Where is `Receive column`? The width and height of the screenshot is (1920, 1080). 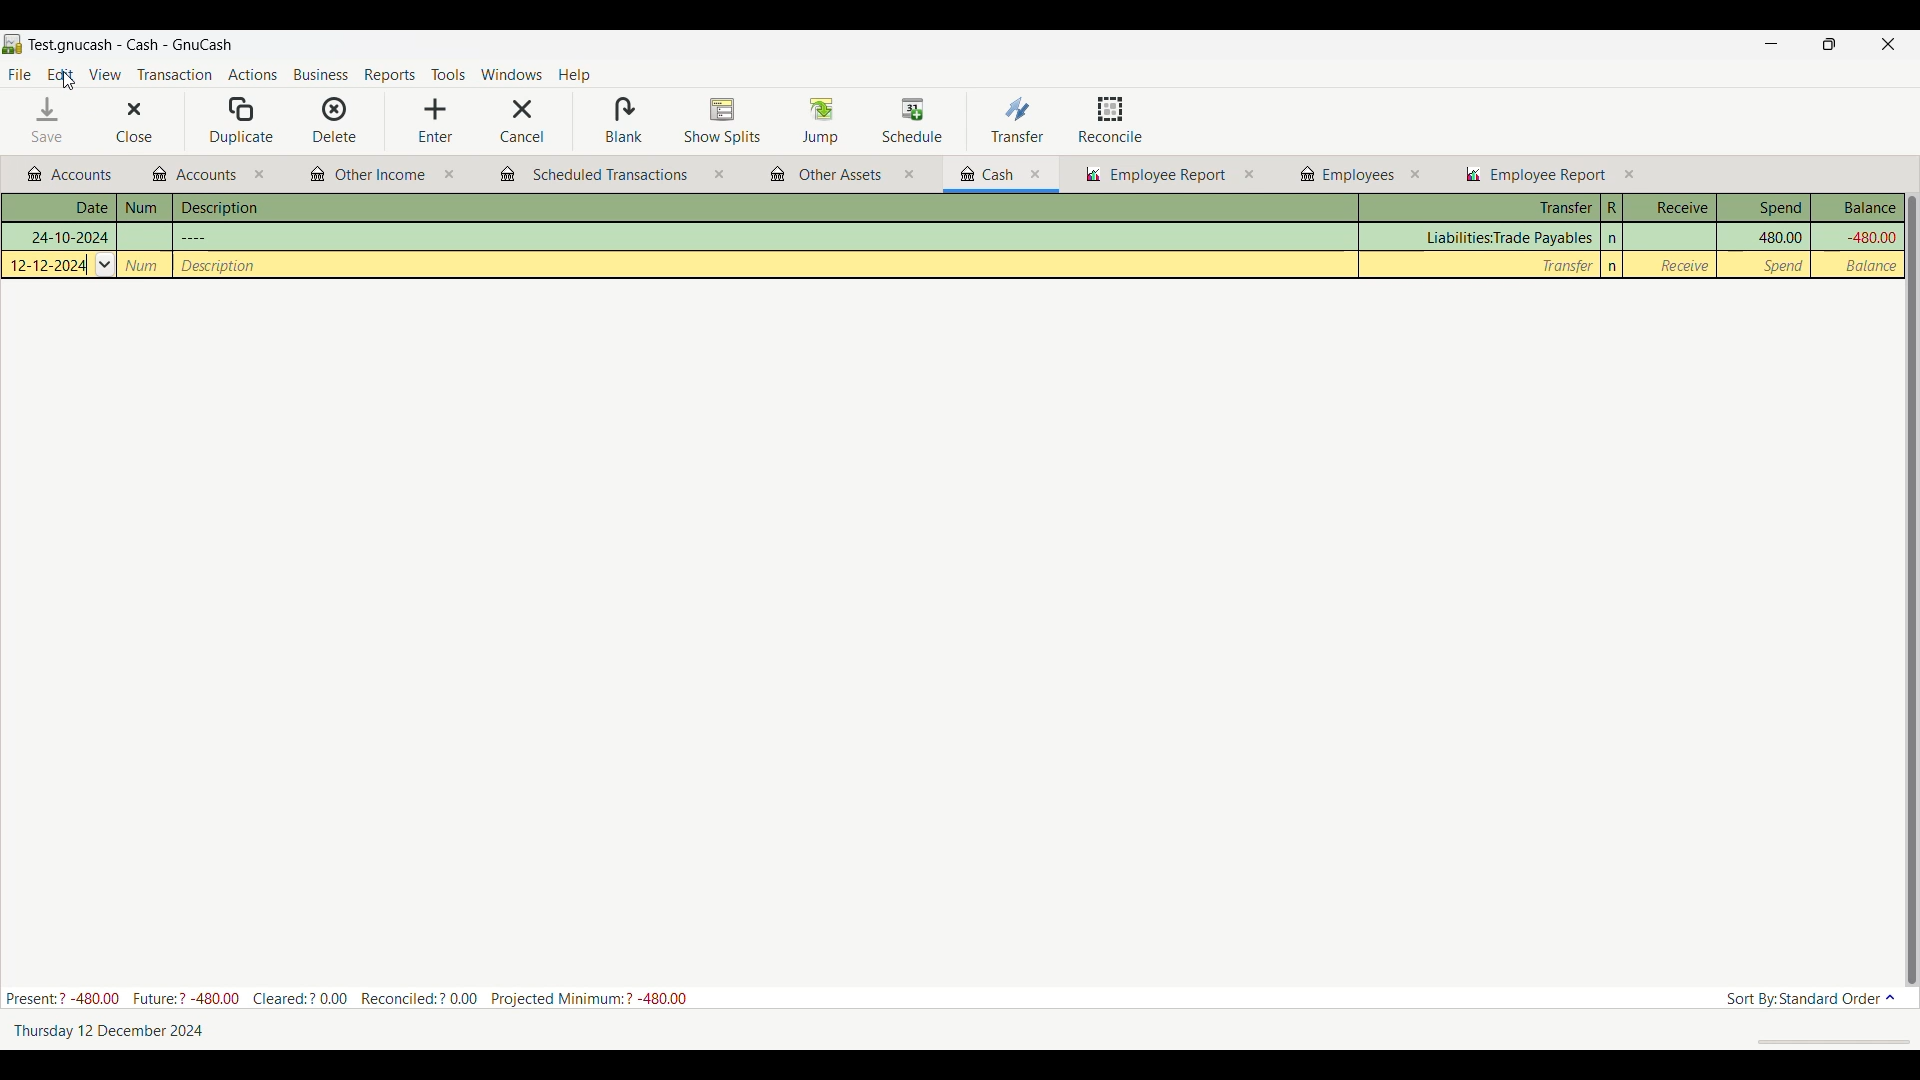 Receive column is located at coordinates (1669, 208).